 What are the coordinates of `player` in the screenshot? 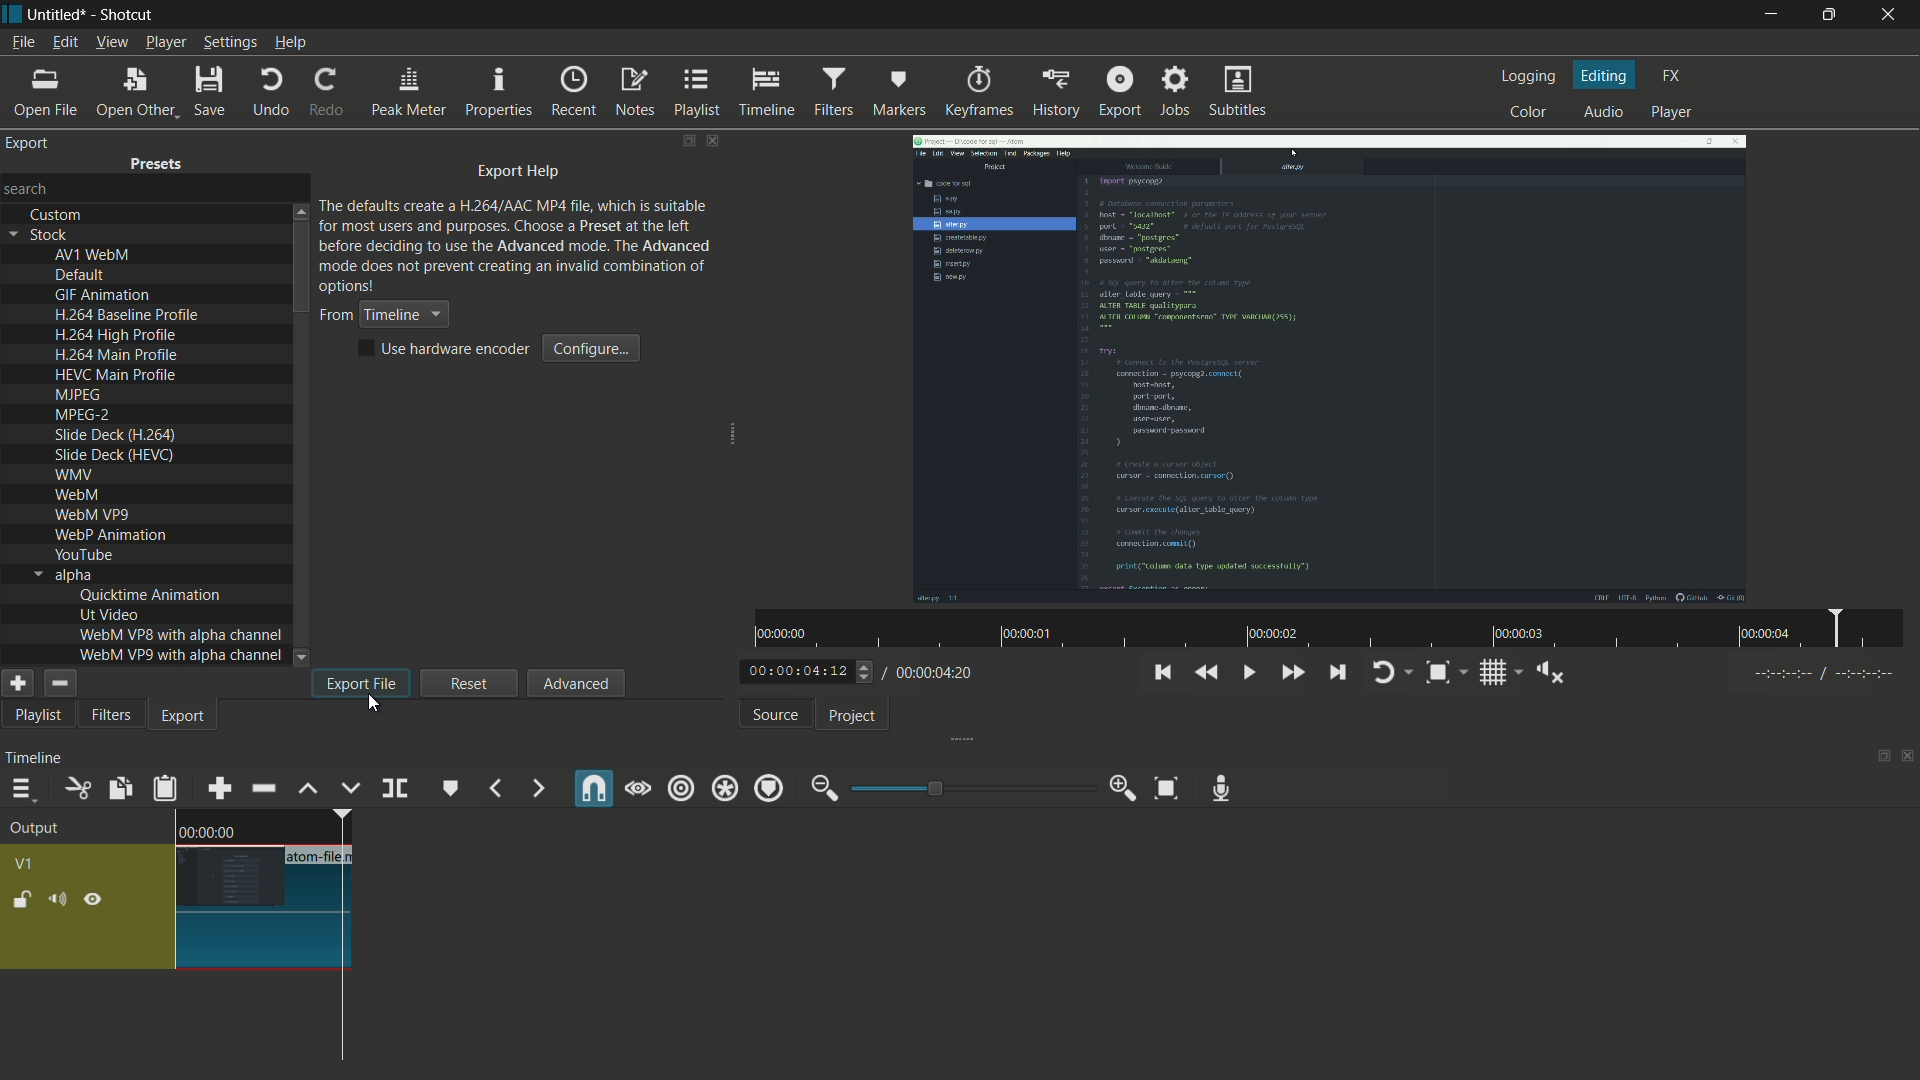 It's located at (1672, 112).